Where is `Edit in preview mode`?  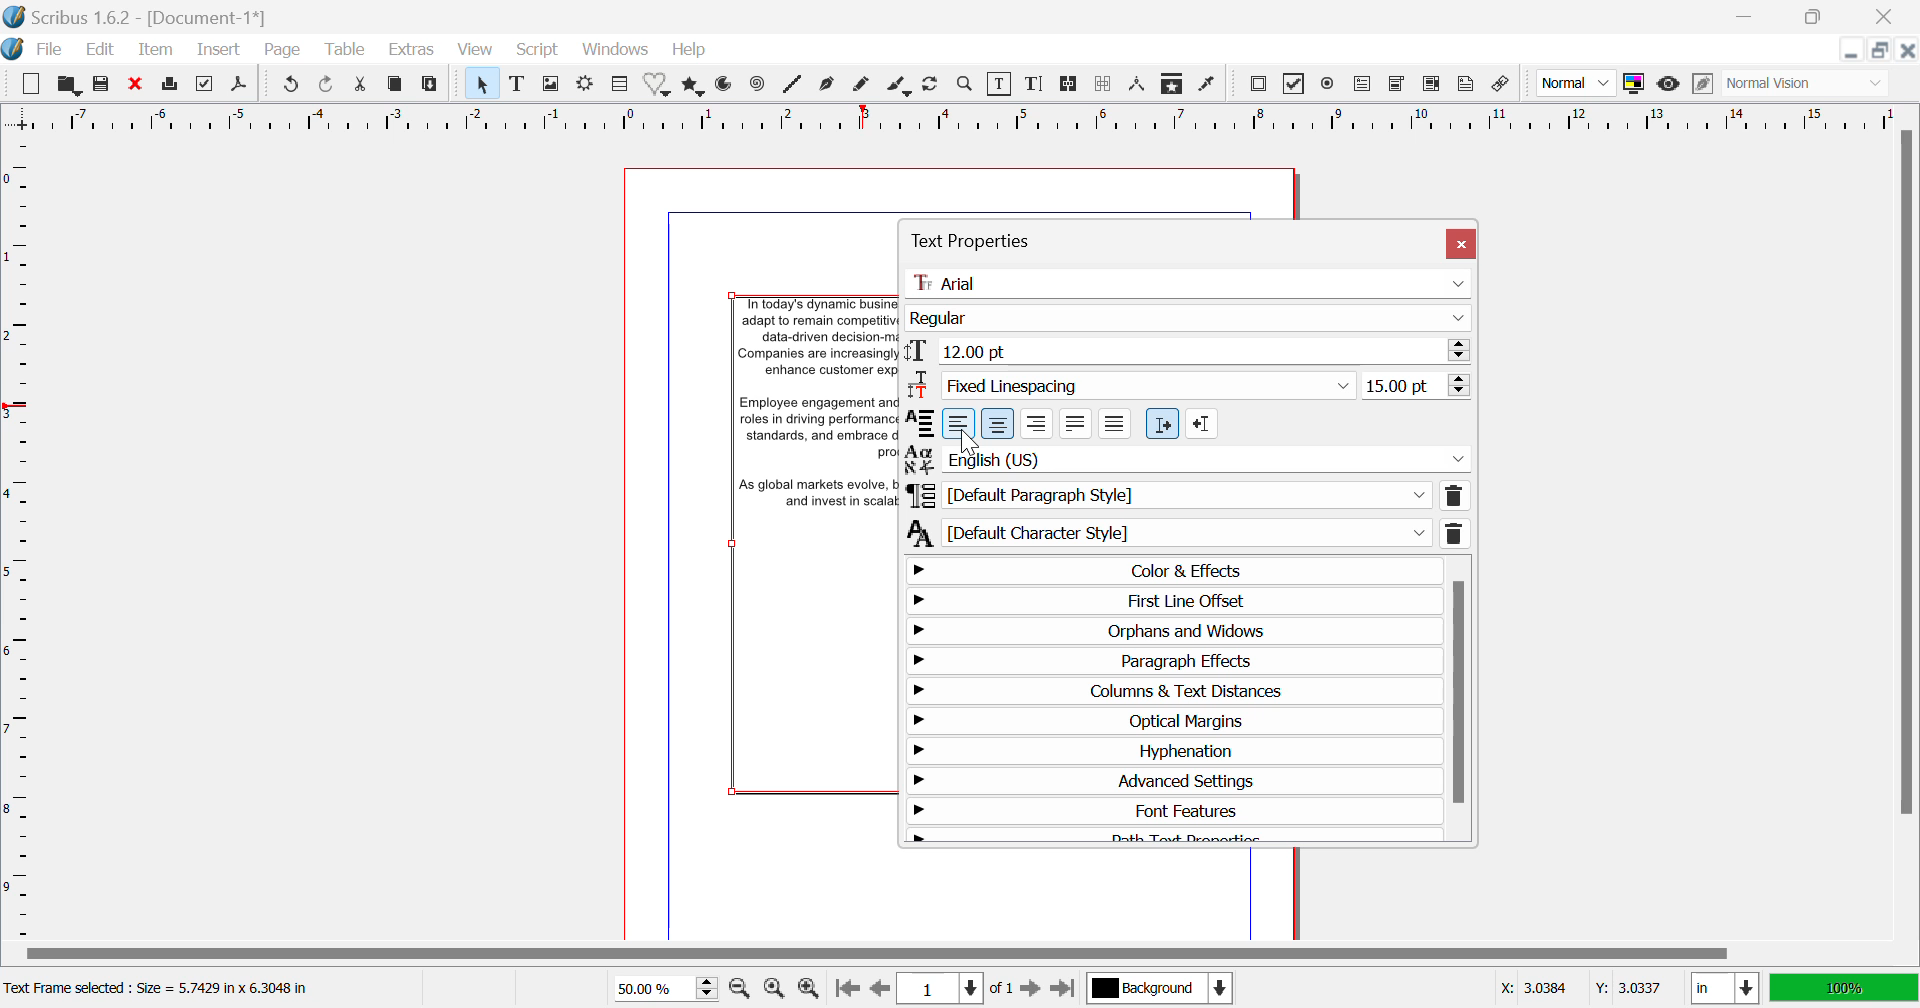
Edit in preview mode is located at coordinates (1700, 84).